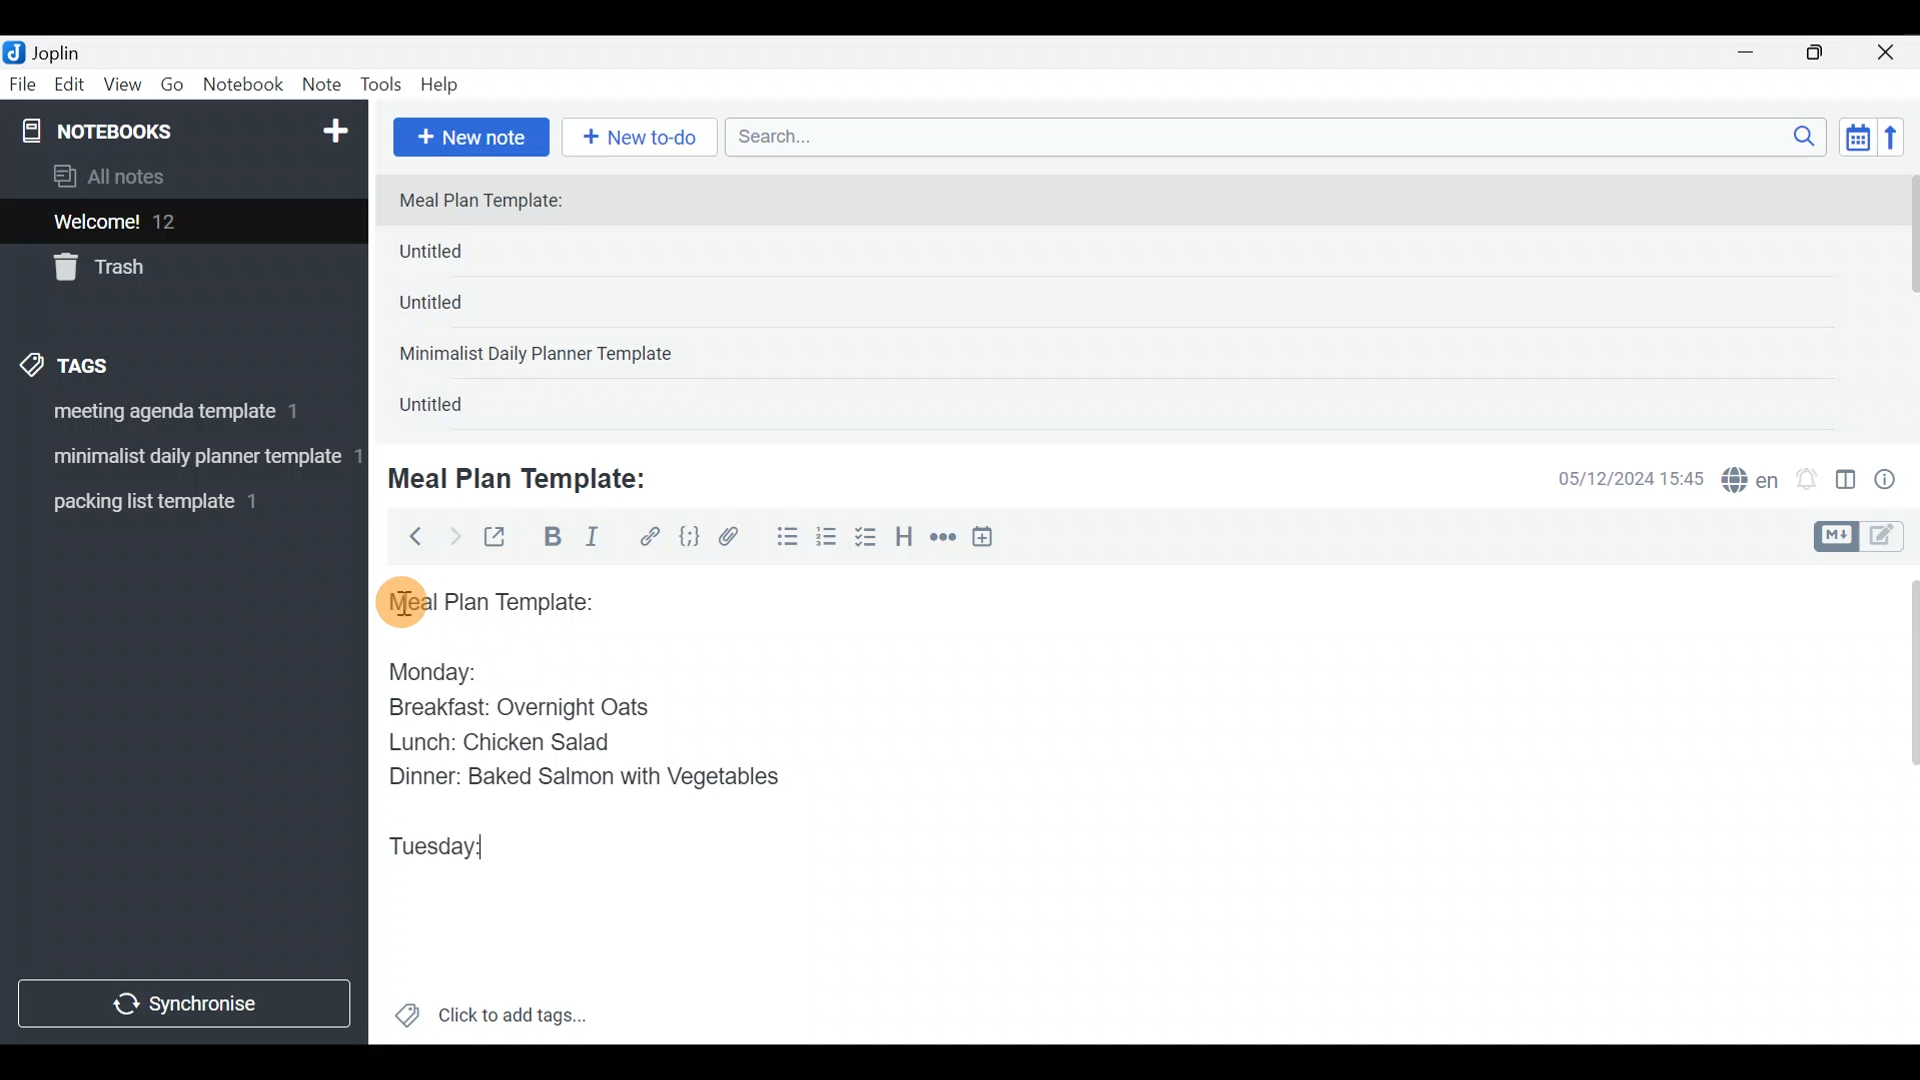 The image size is (1920, 1080). Describe the element at coordinates (943, 539) in the screenshot. I see `Horizontal rule` at that location.